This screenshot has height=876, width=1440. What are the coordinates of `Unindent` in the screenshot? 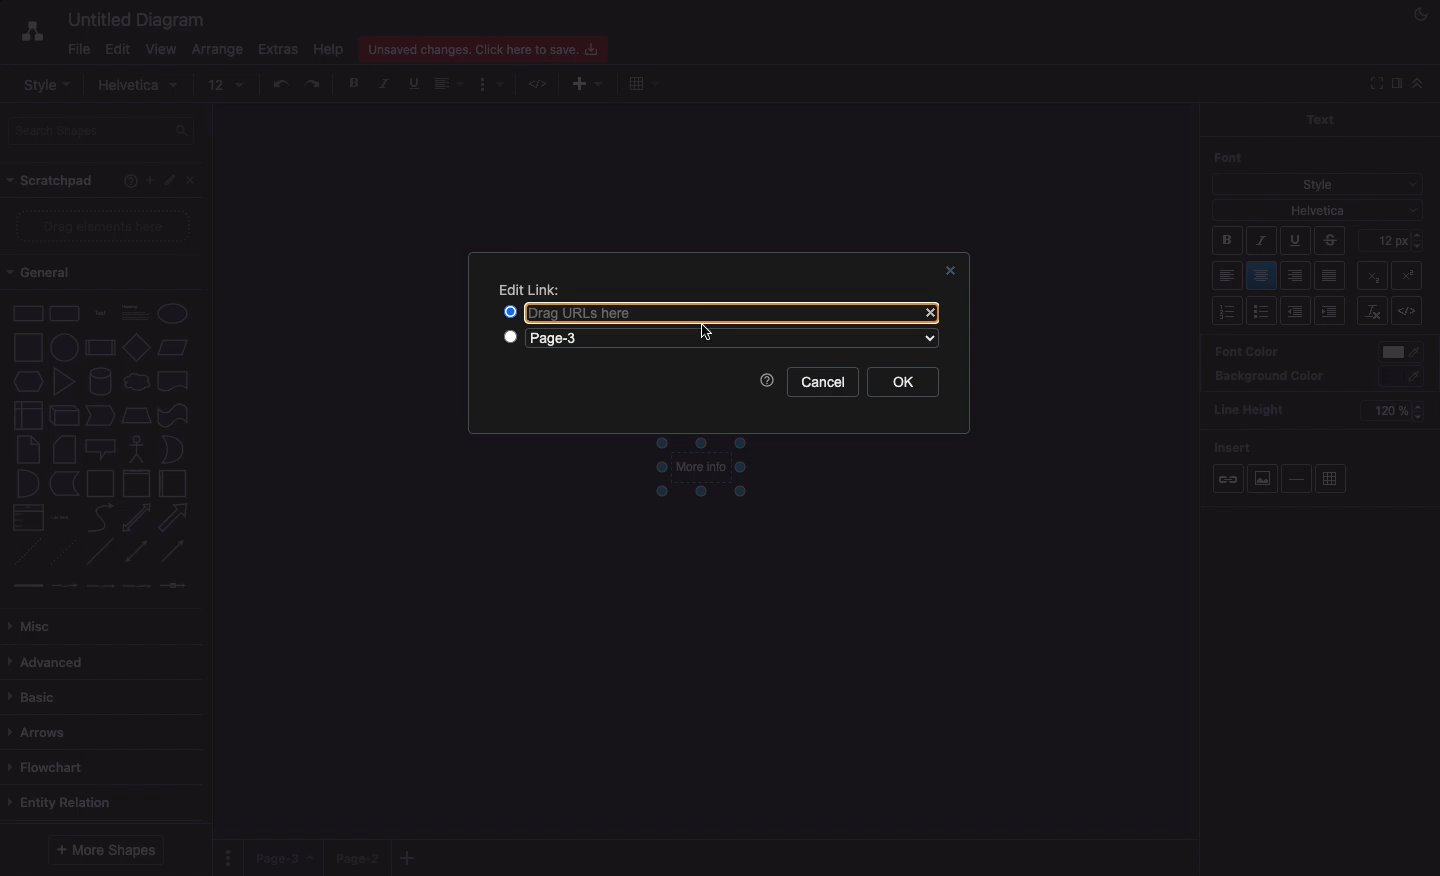 It's located at (1298, 311).